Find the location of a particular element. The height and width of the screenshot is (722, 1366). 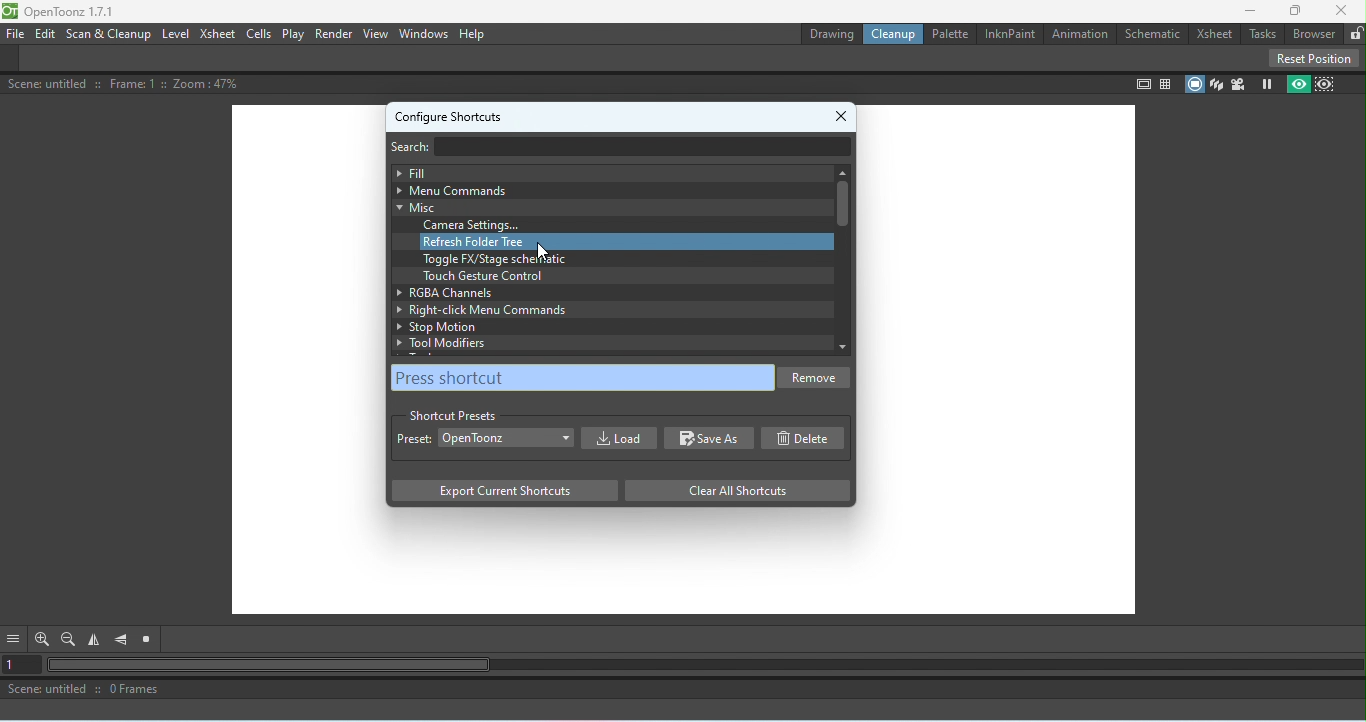

Help is located at coordinates (473, 34).